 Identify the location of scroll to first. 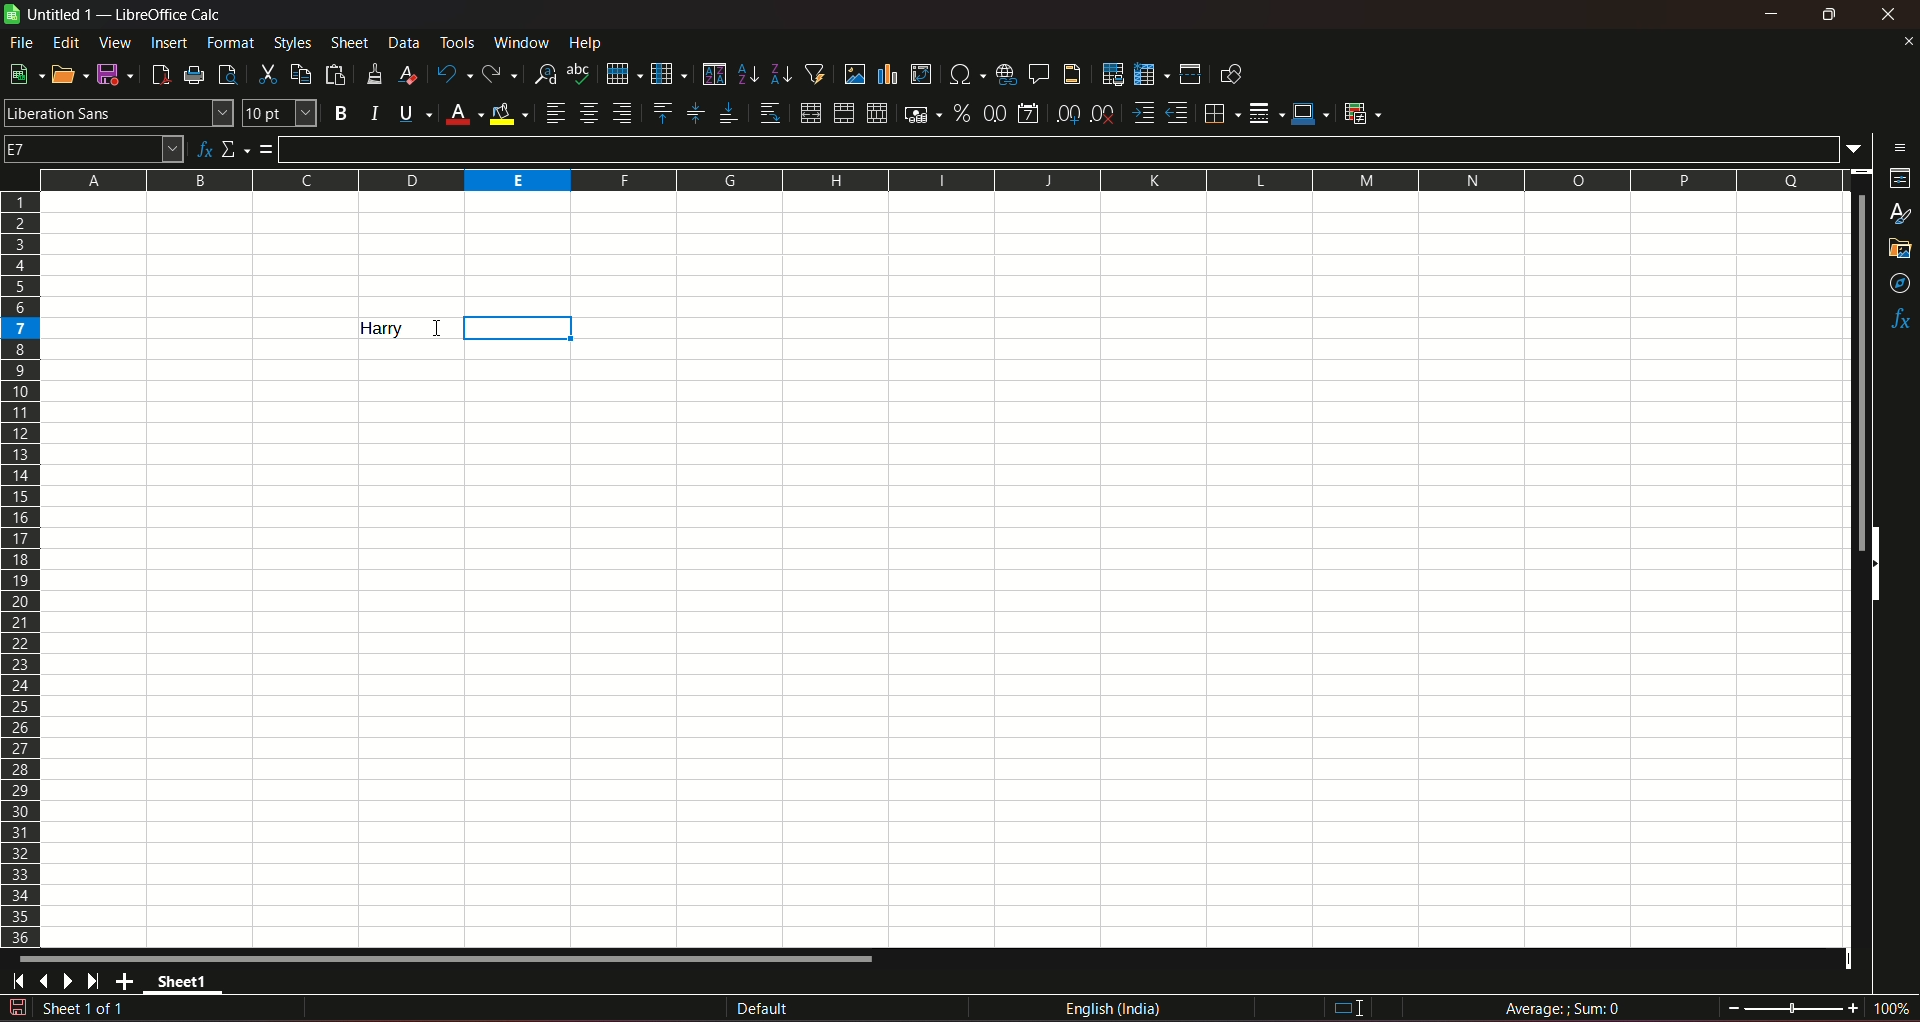
(12, 984).